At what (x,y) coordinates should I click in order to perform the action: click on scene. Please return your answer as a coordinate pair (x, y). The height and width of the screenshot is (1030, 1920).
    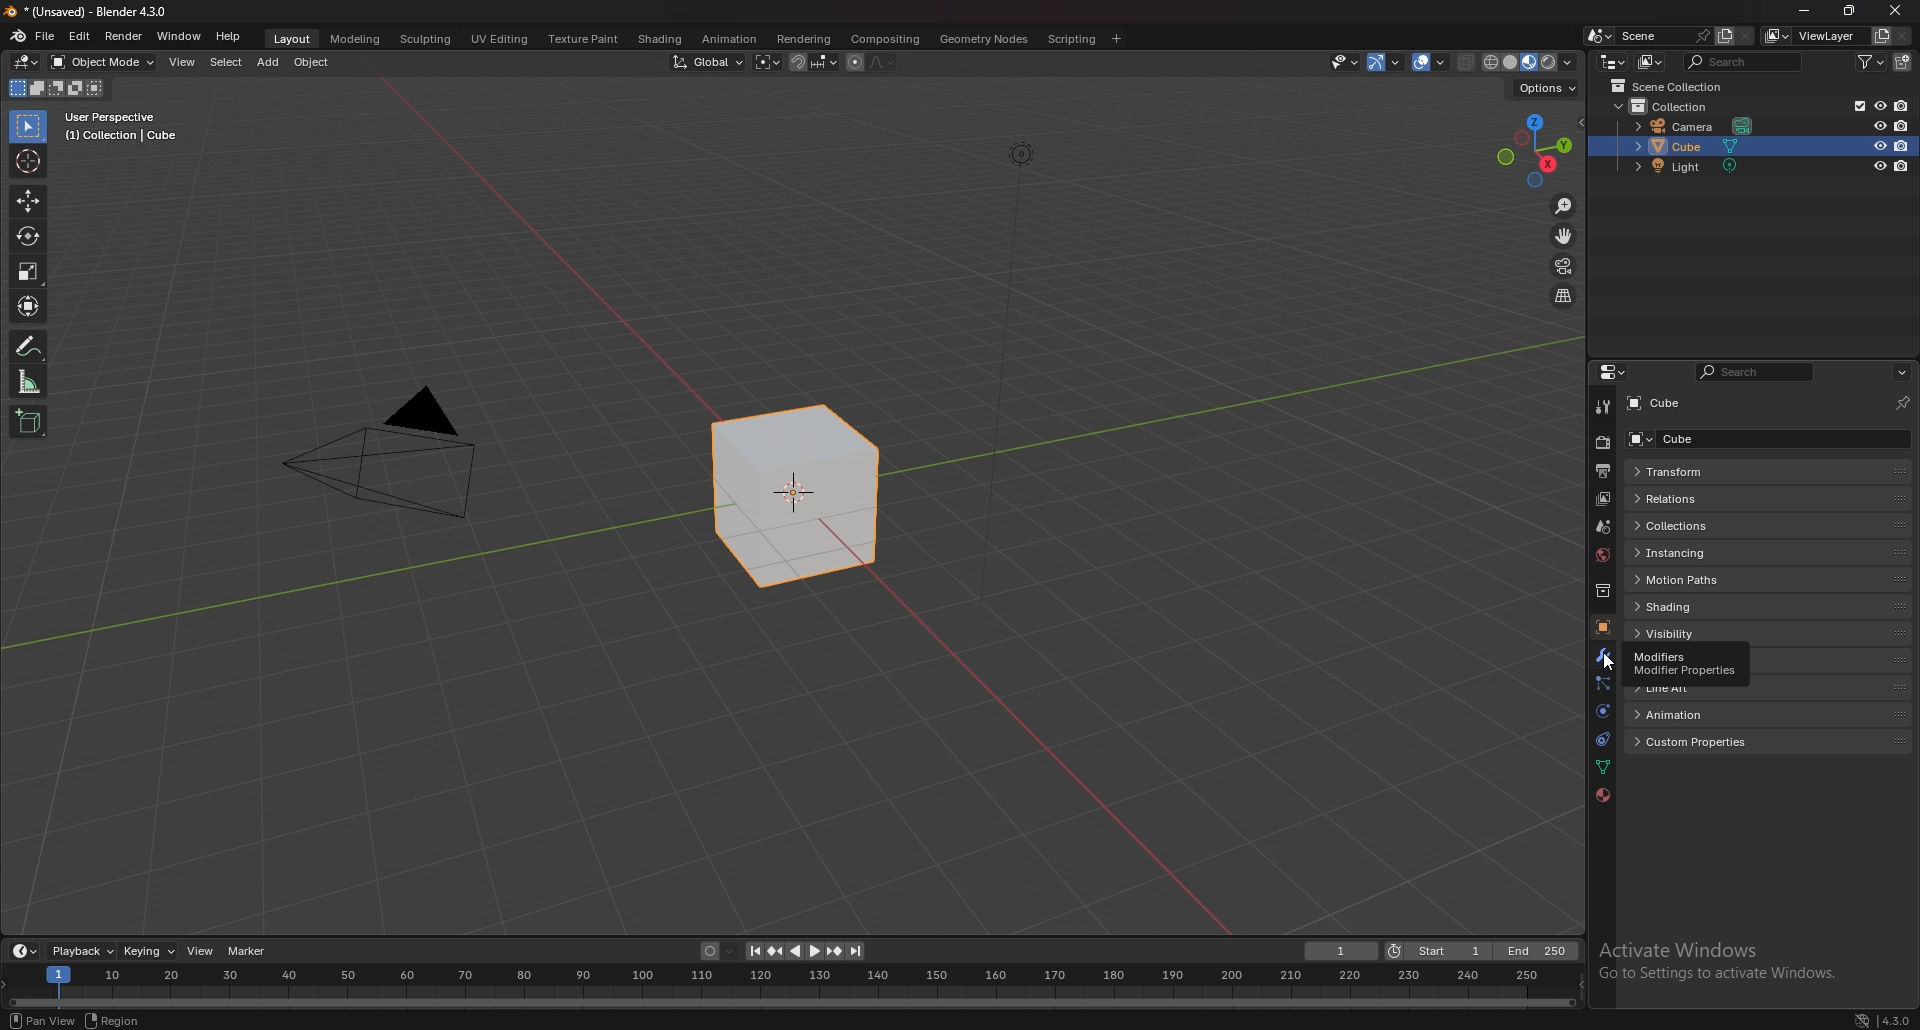
    Looking at the image, I should click on (1662, 36).